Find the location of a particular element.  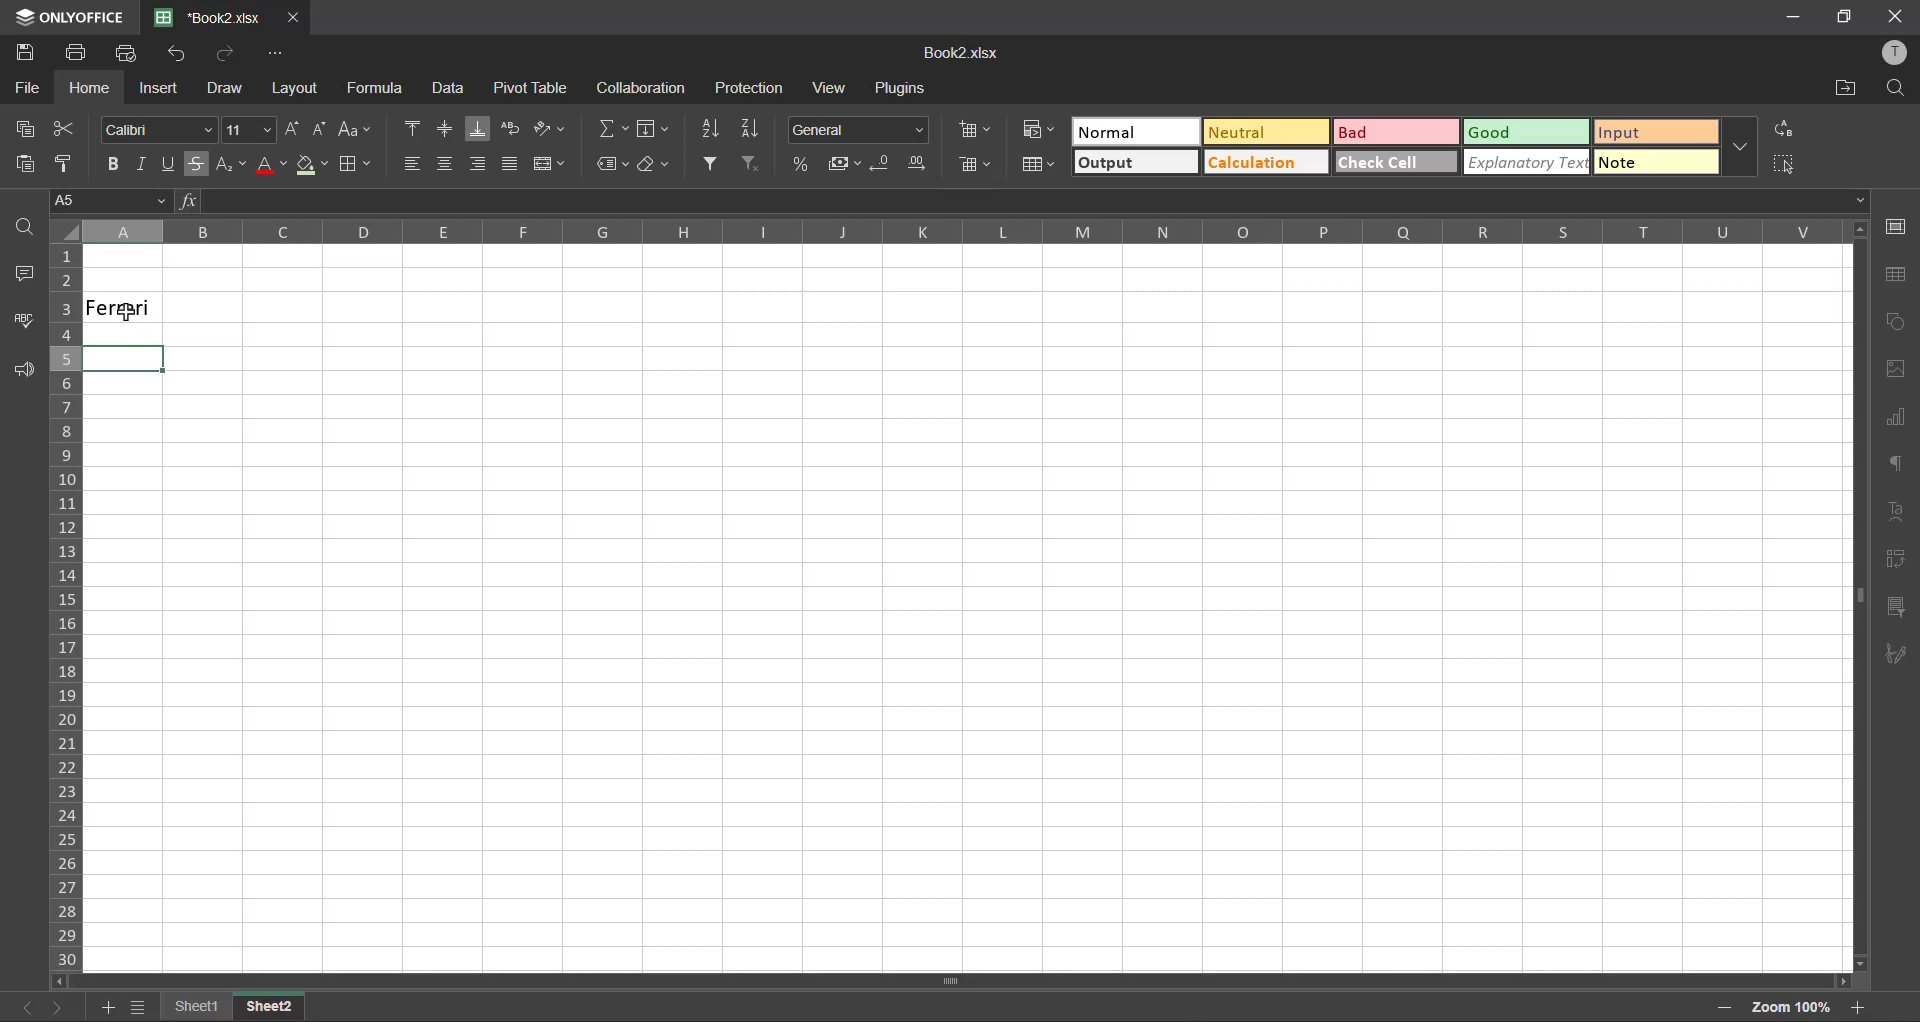

align top is located at coordinates (408, 131).